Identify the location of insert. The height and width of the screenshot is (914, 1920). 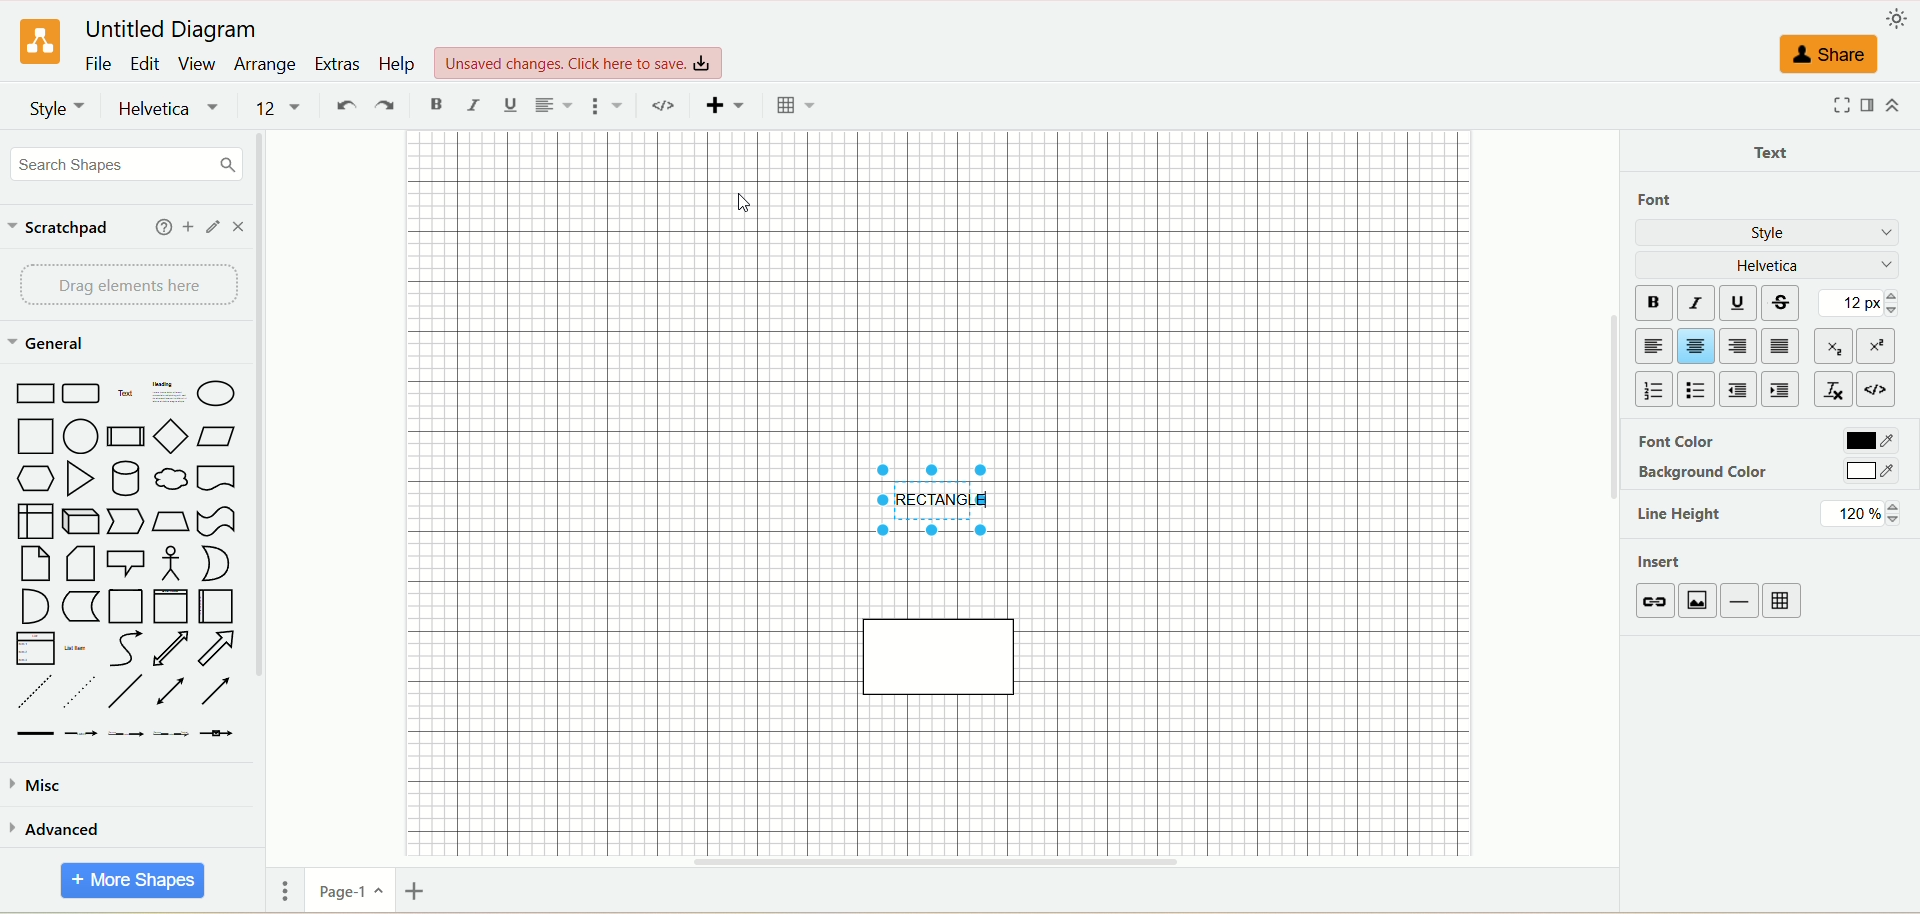
(1682, 559).